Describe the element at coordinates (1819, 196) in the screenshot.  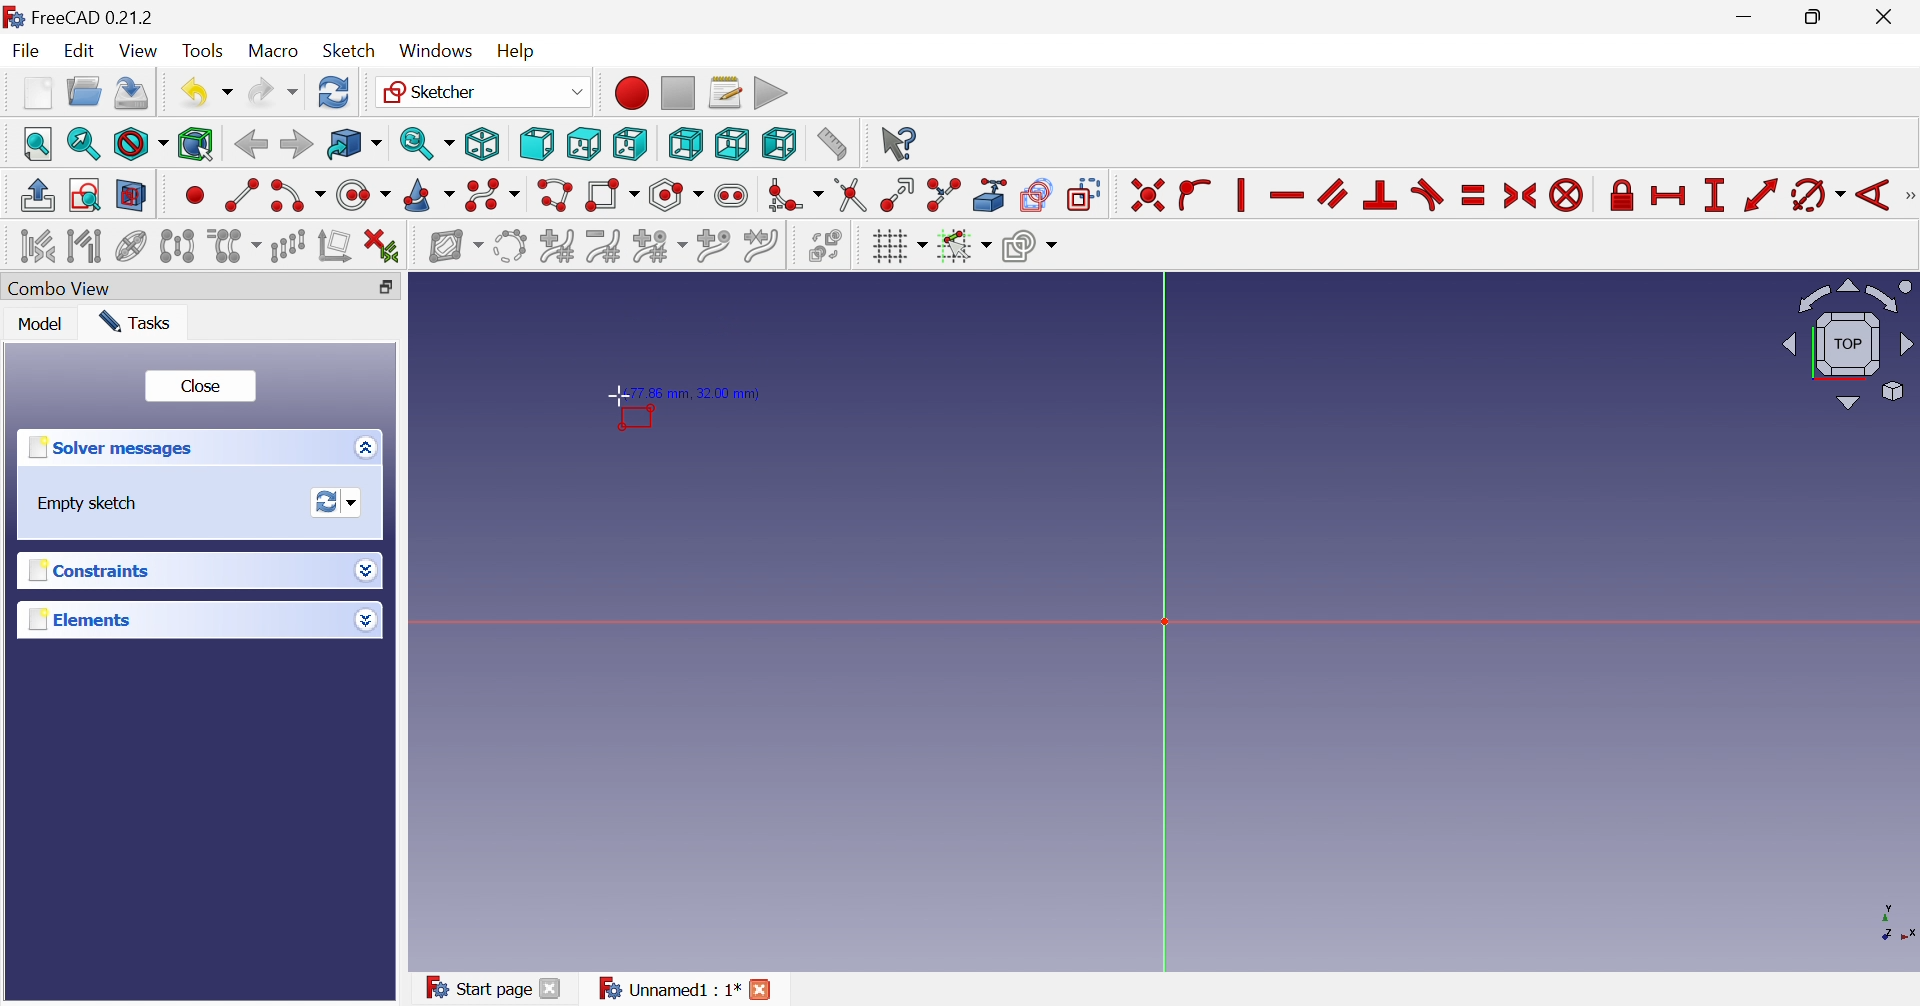
I see `Constrain arc or angle` at that location.